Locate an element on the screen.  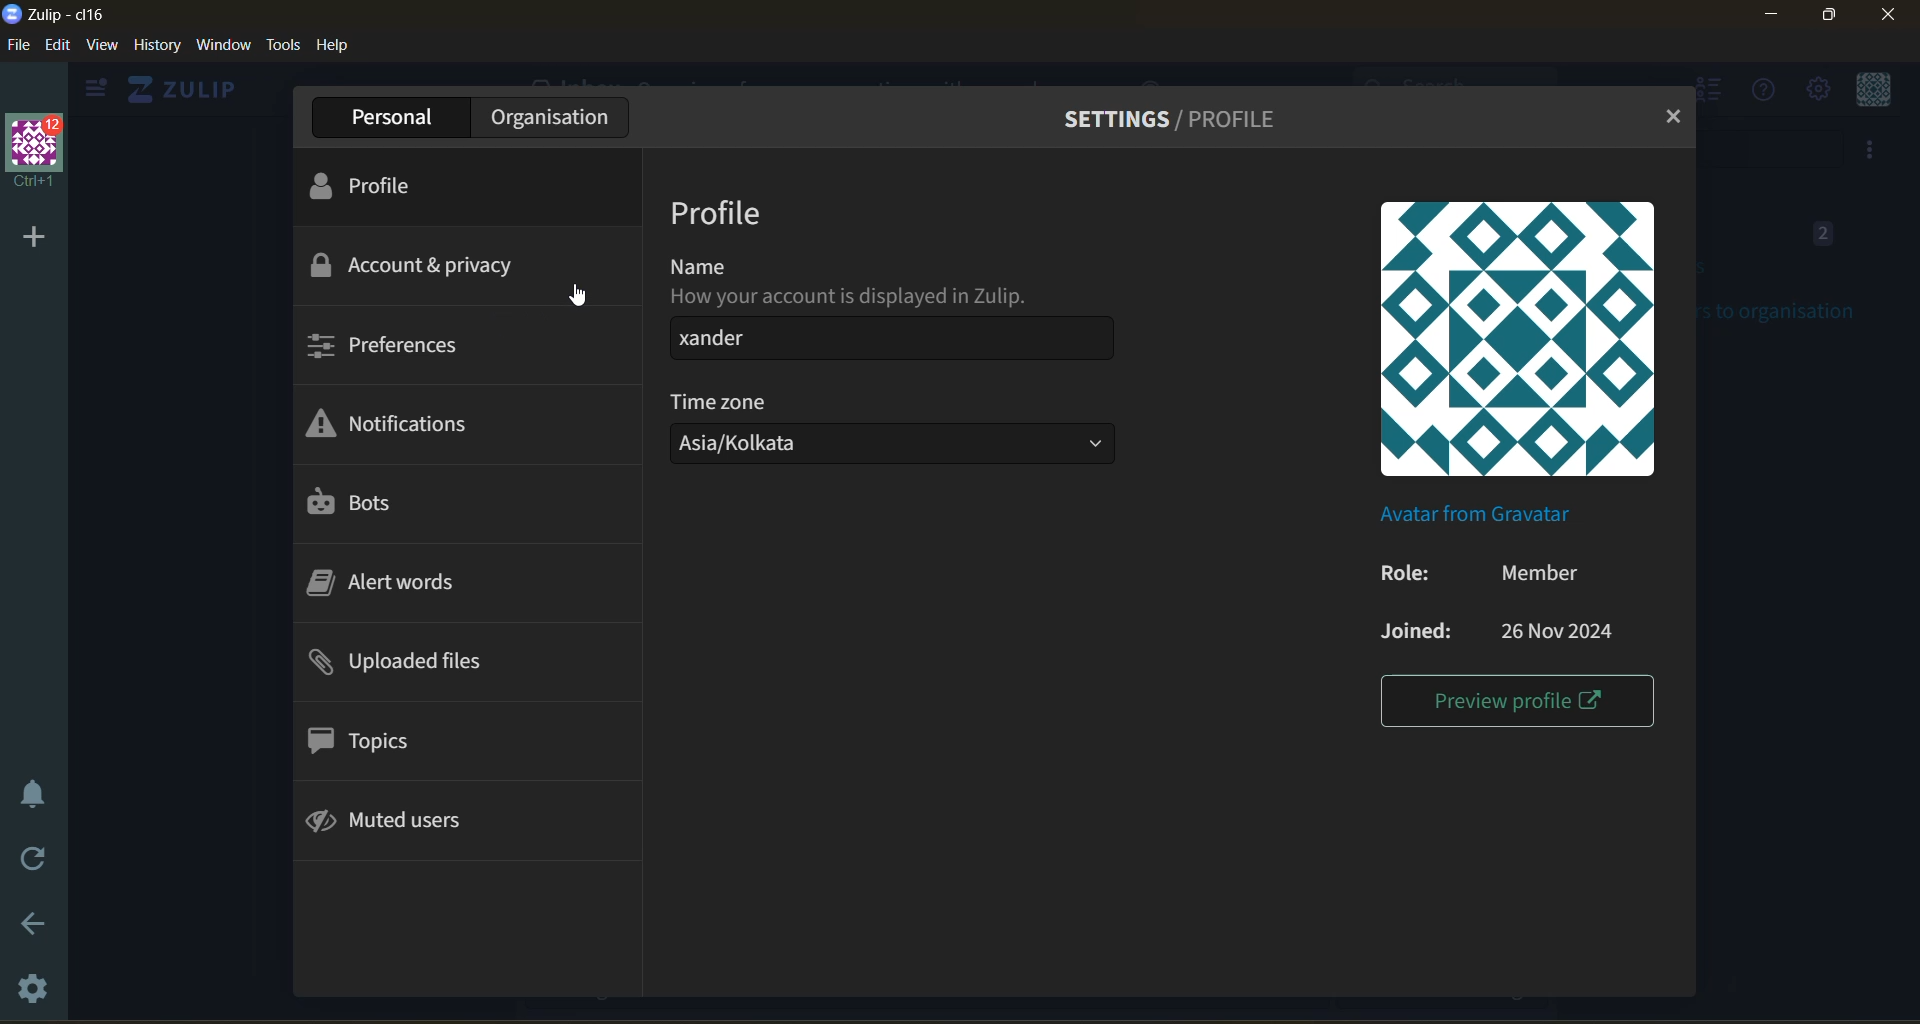
personal menu is located at coordinates (1869, 92).